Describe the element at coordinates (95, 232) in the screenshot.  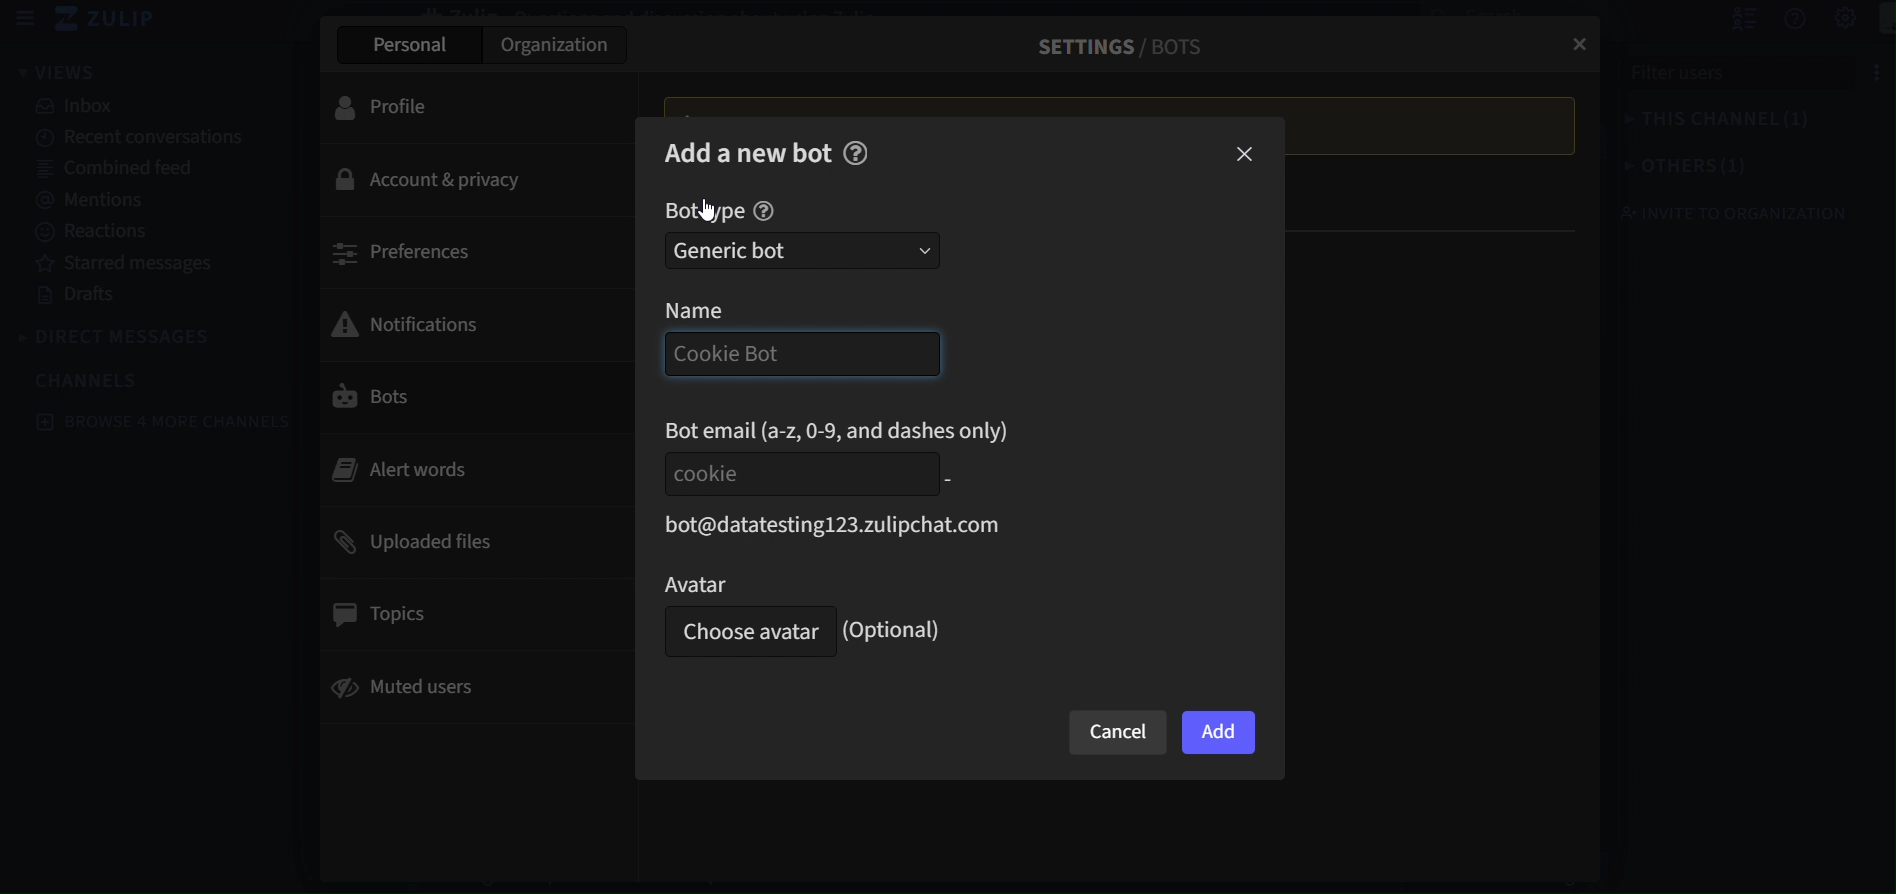
I see `reactions` at that location.